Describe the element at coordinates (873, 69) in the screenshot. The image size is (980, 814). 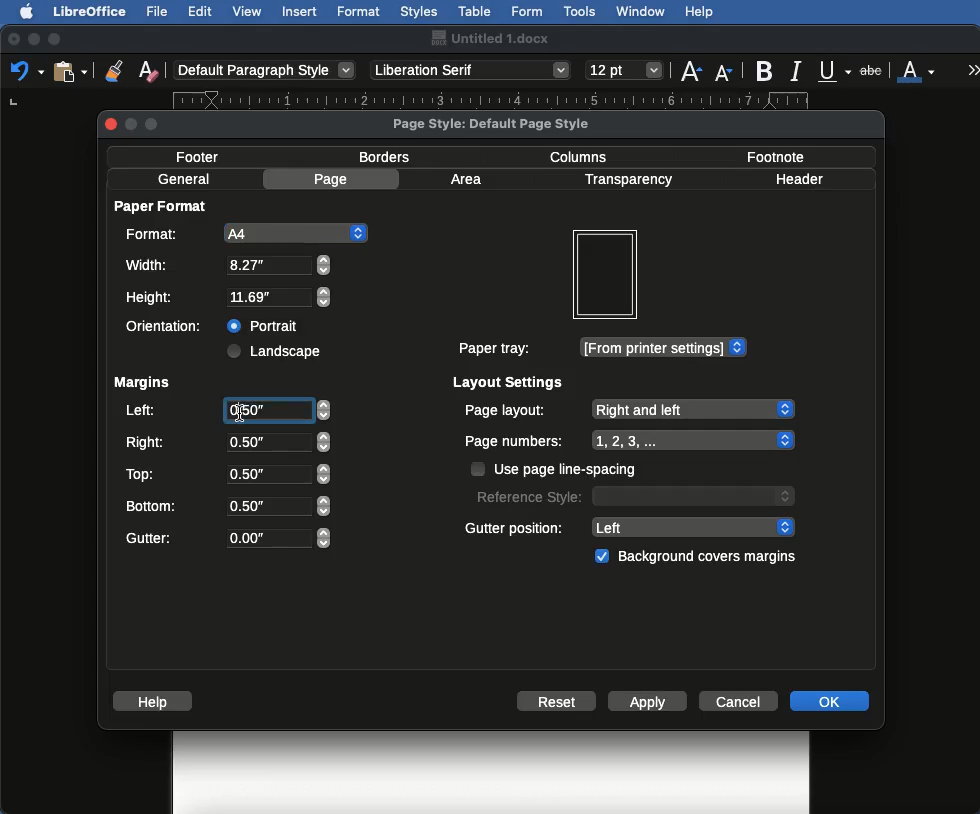
I see `Strikethrough ` at that location.